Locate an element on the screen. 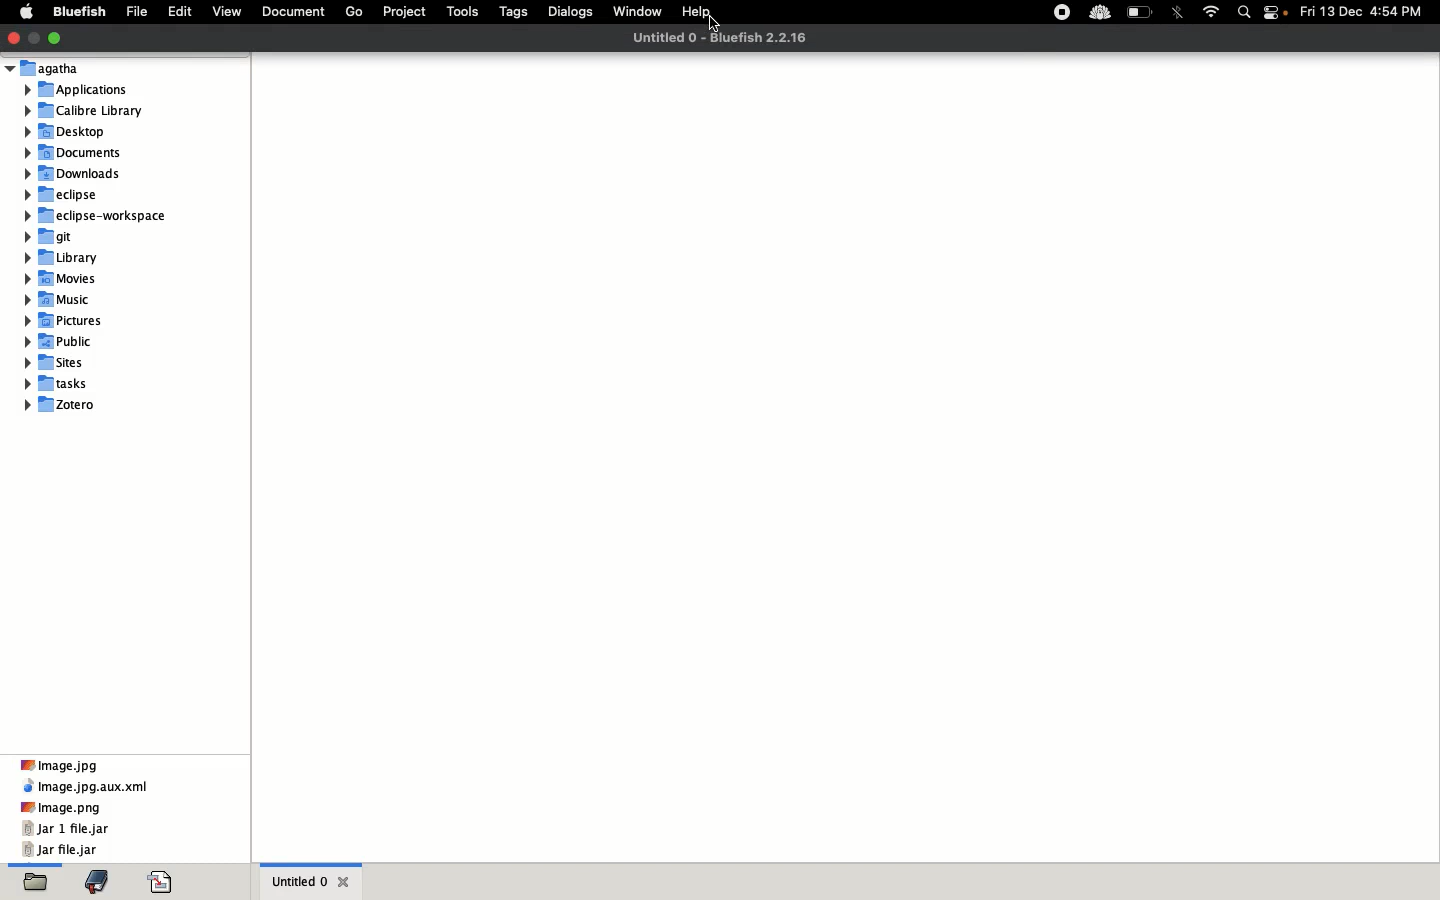  Tags is located at coordinates (513, 12).